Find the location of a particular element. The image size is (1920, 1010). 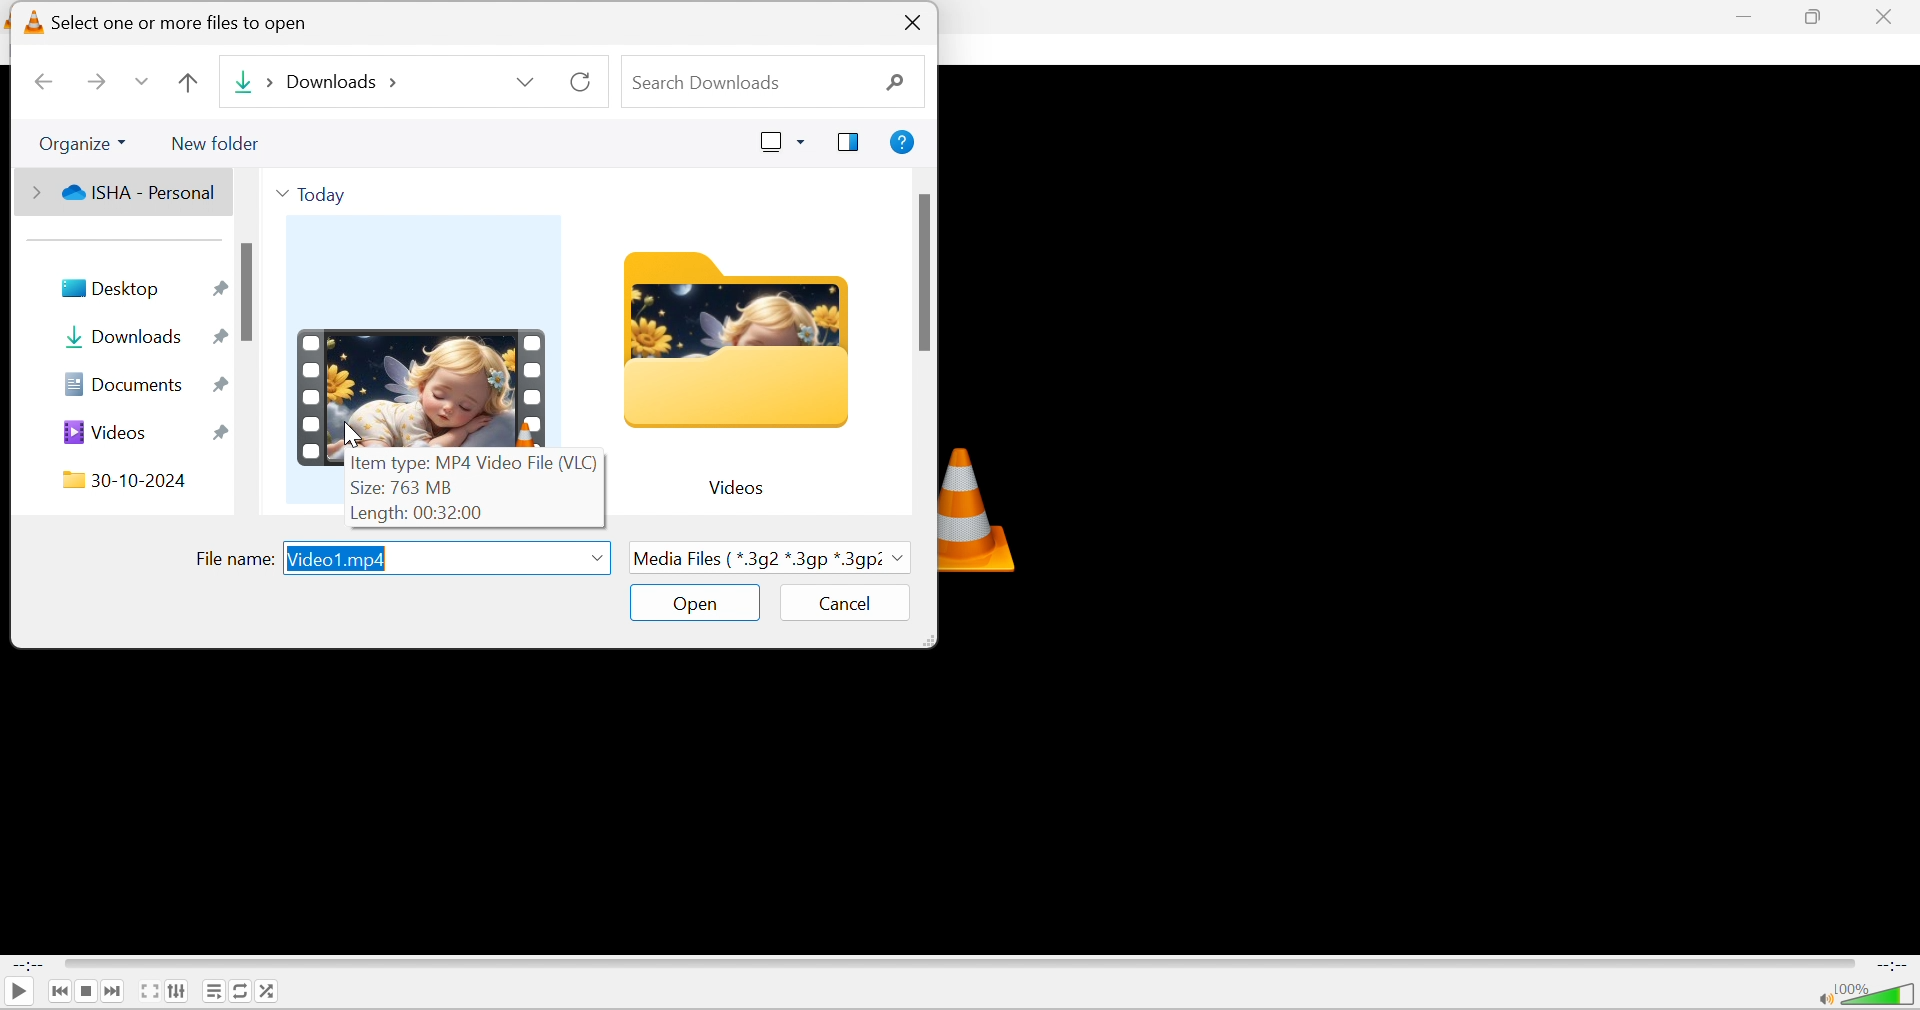

30-10-2024 is located at coordinates (128, 481).